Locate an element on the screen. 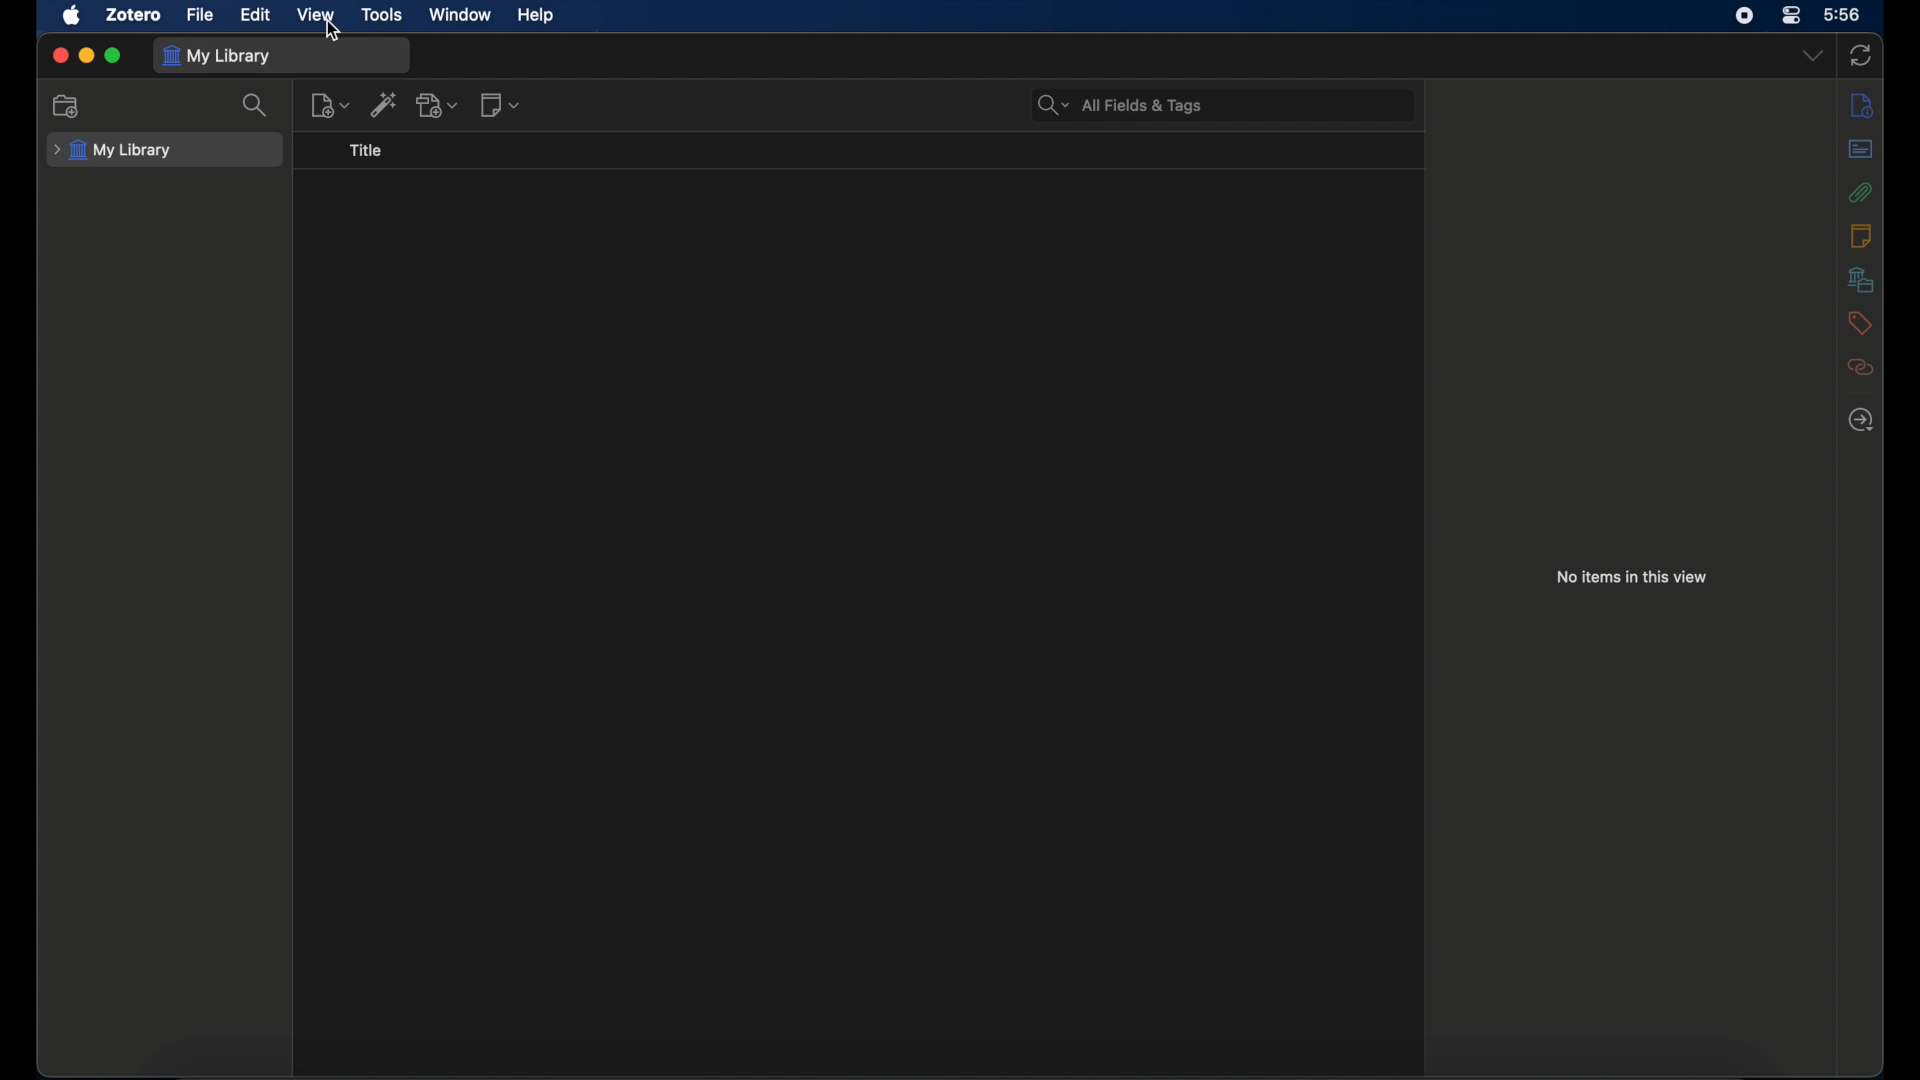 The image size is (1920, 1080). edit is located at coordinates (254, 15).